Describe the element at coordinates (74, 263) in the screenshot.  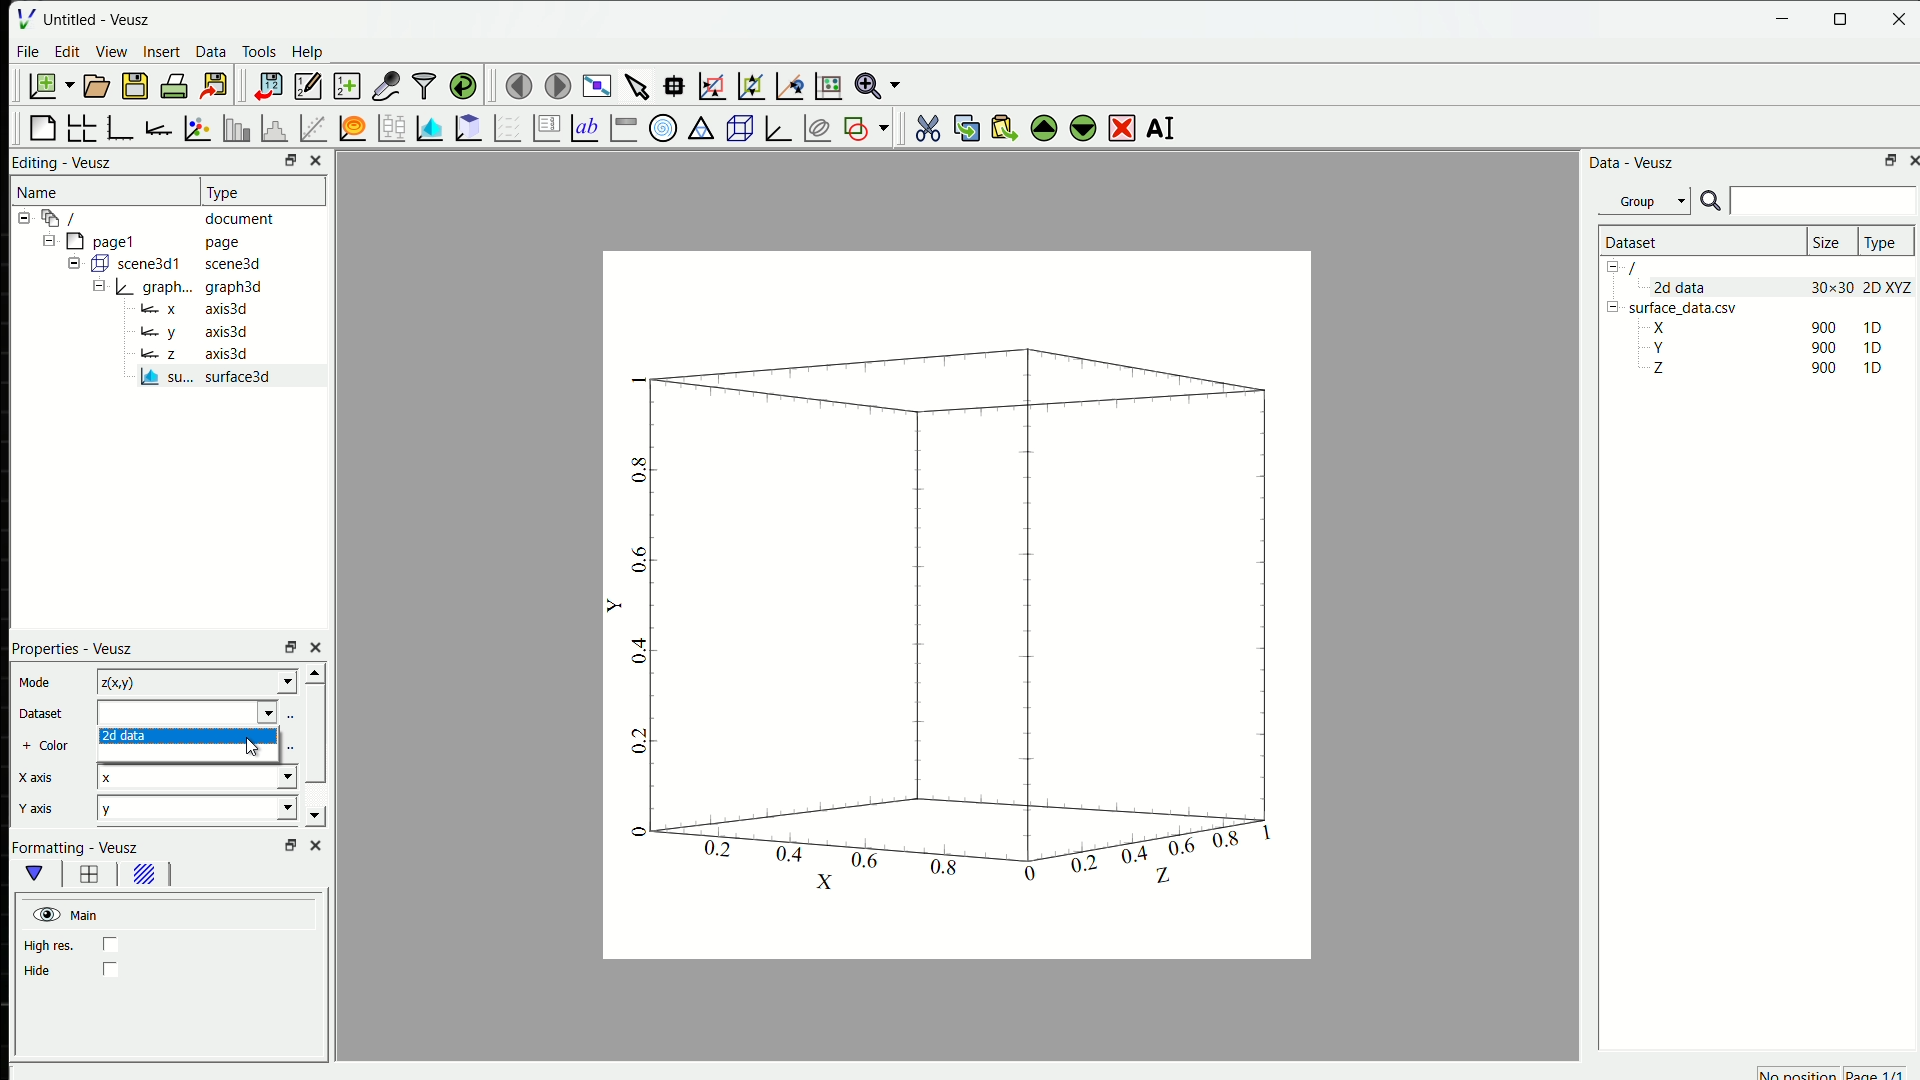
I see `Collapse /expand` at that location.